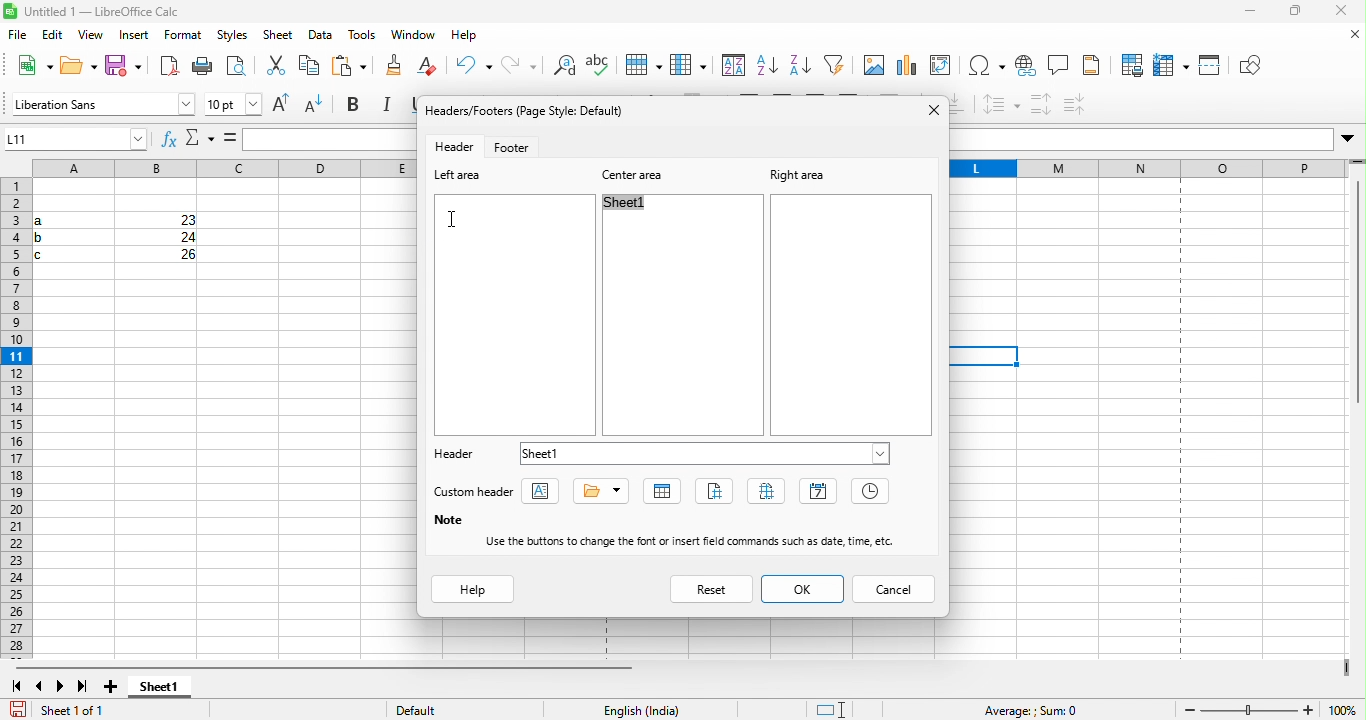 The height and width of the screenshot is (720, 1366). I want to click on increase paragraph spacing, so click(1040, 104).